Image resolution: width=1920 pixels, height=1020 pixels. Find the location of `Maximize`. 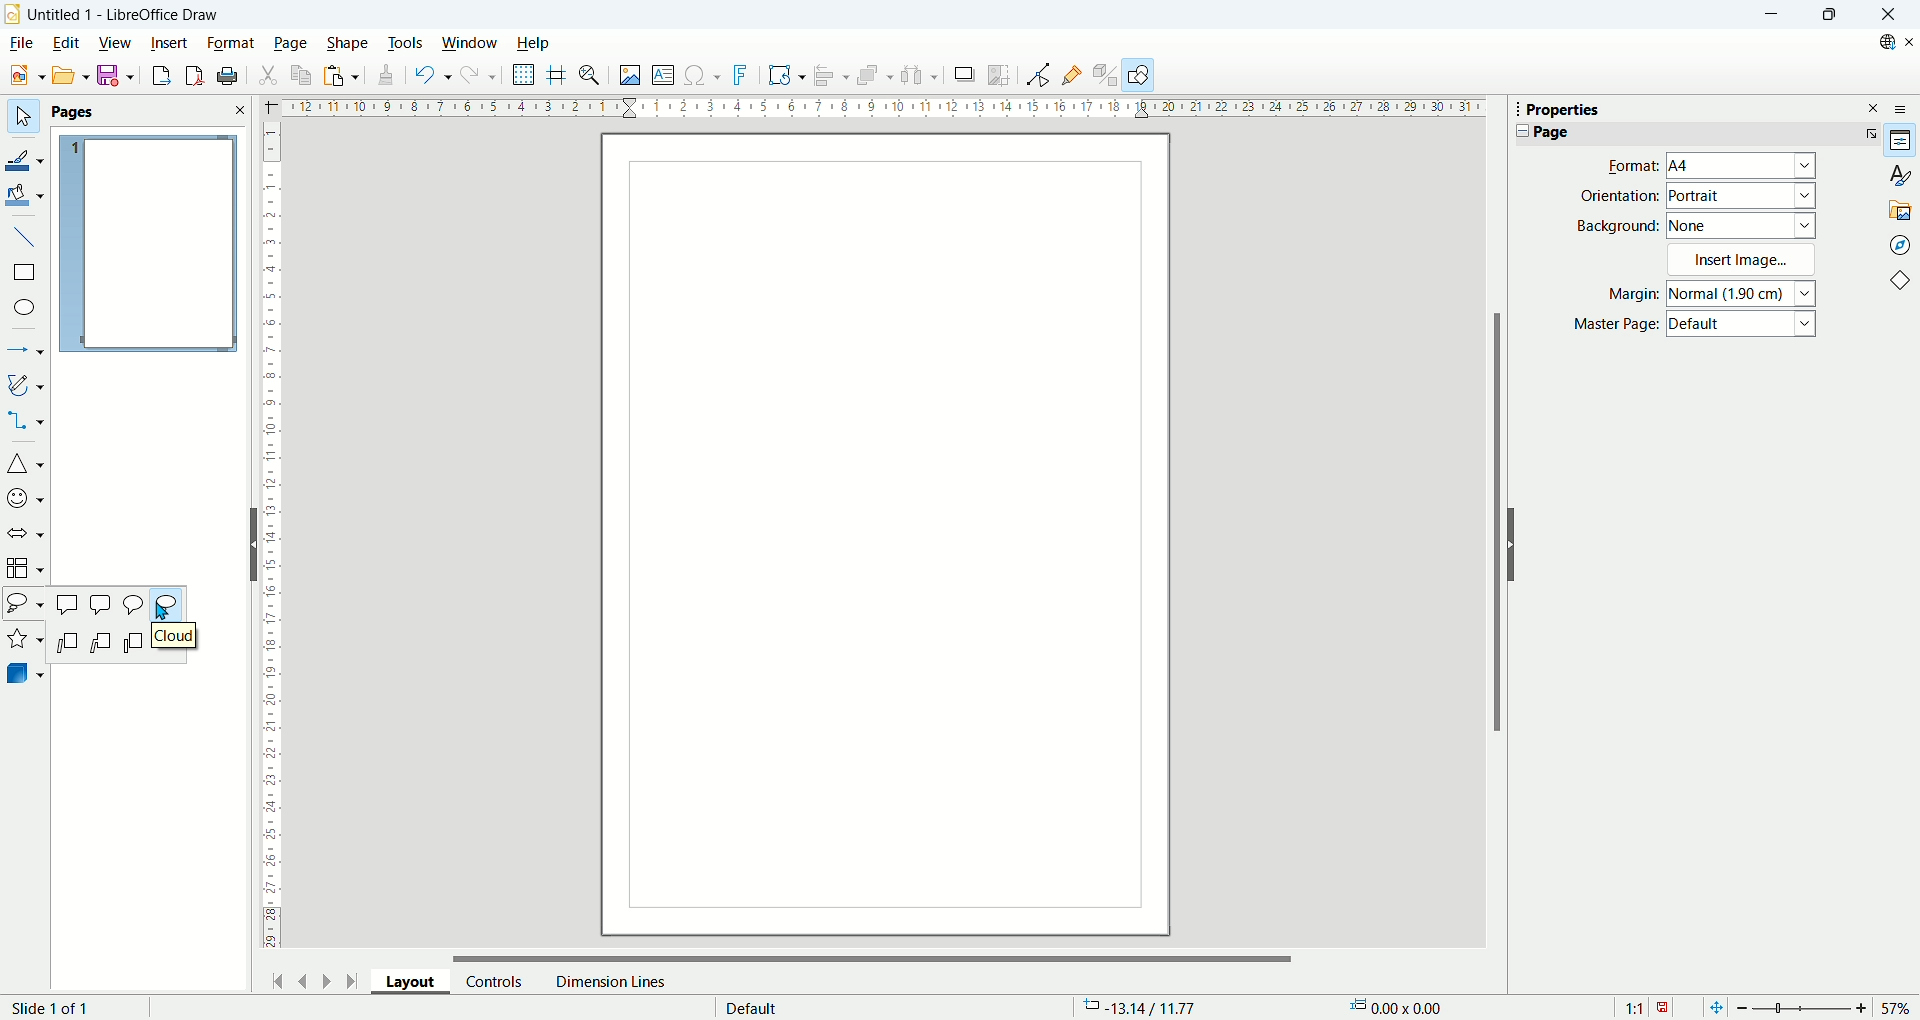

Maximize is located at coordinates (1828, 15).